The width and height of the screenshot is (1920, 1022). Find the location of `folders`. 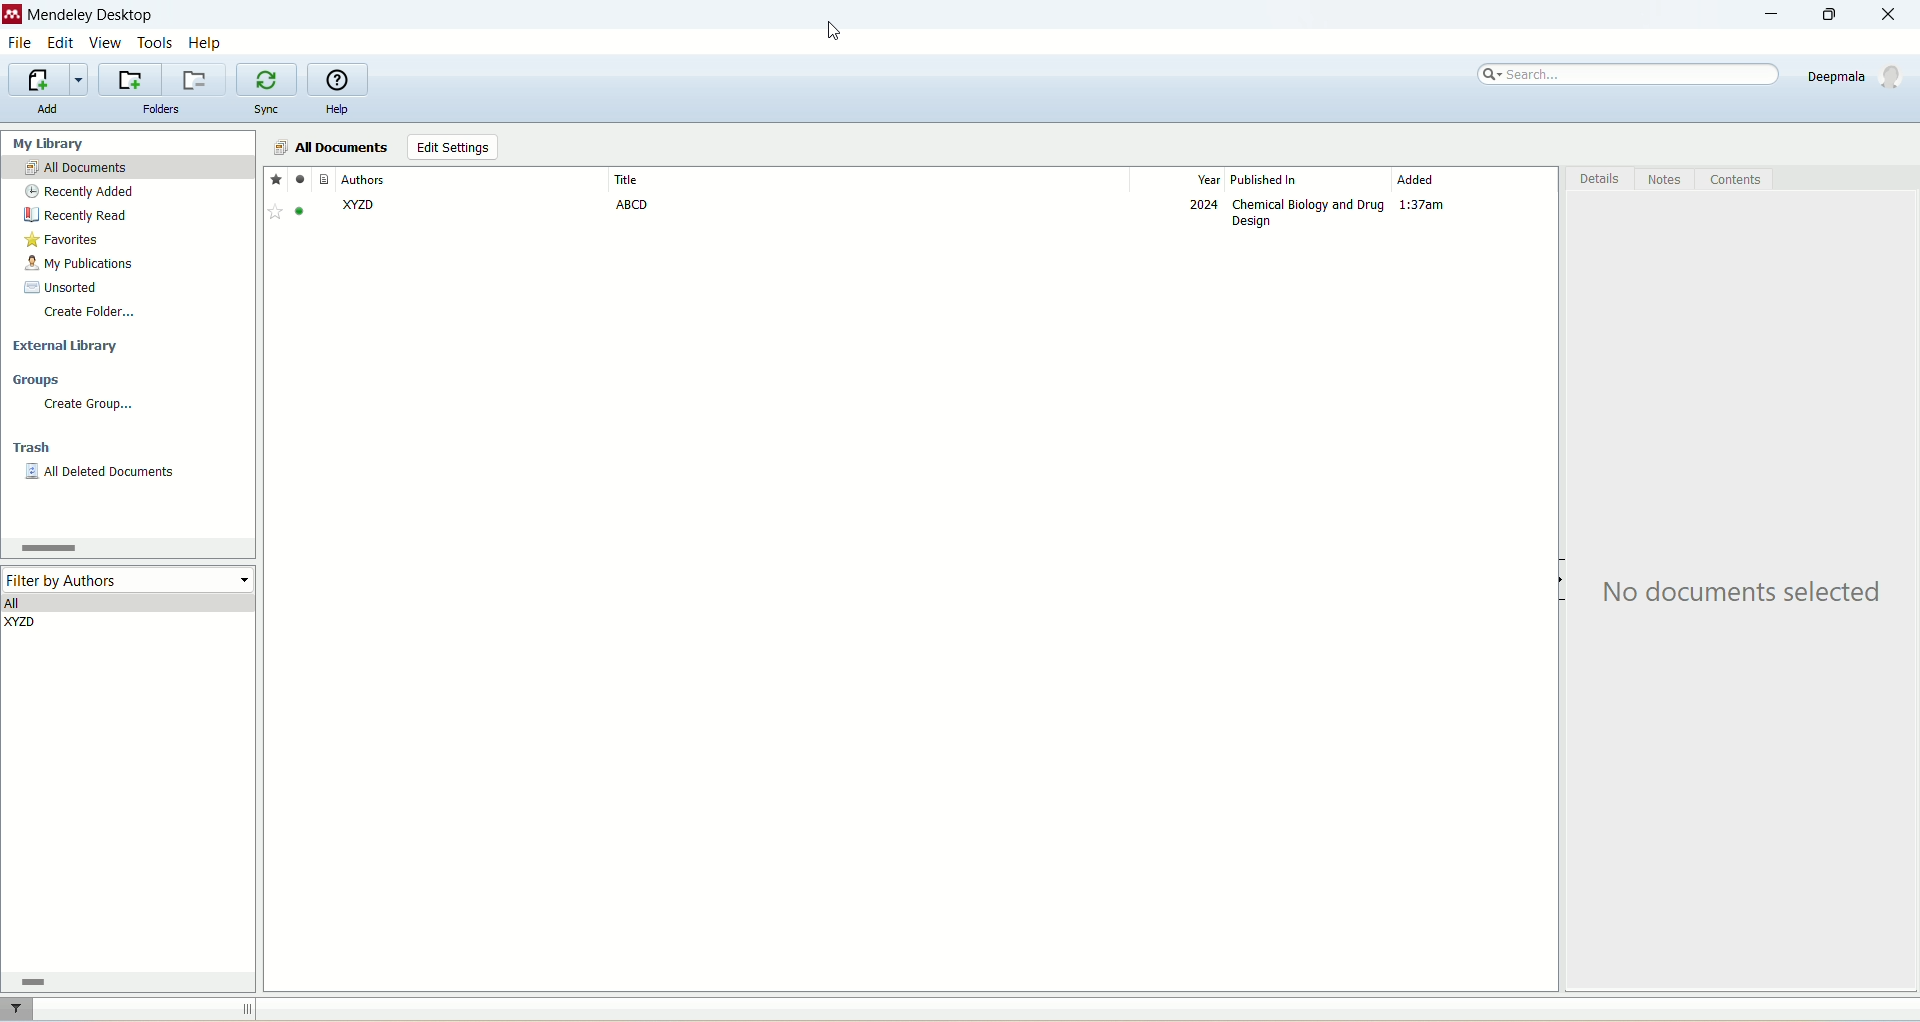

folders is located at coordinates (162, 110).